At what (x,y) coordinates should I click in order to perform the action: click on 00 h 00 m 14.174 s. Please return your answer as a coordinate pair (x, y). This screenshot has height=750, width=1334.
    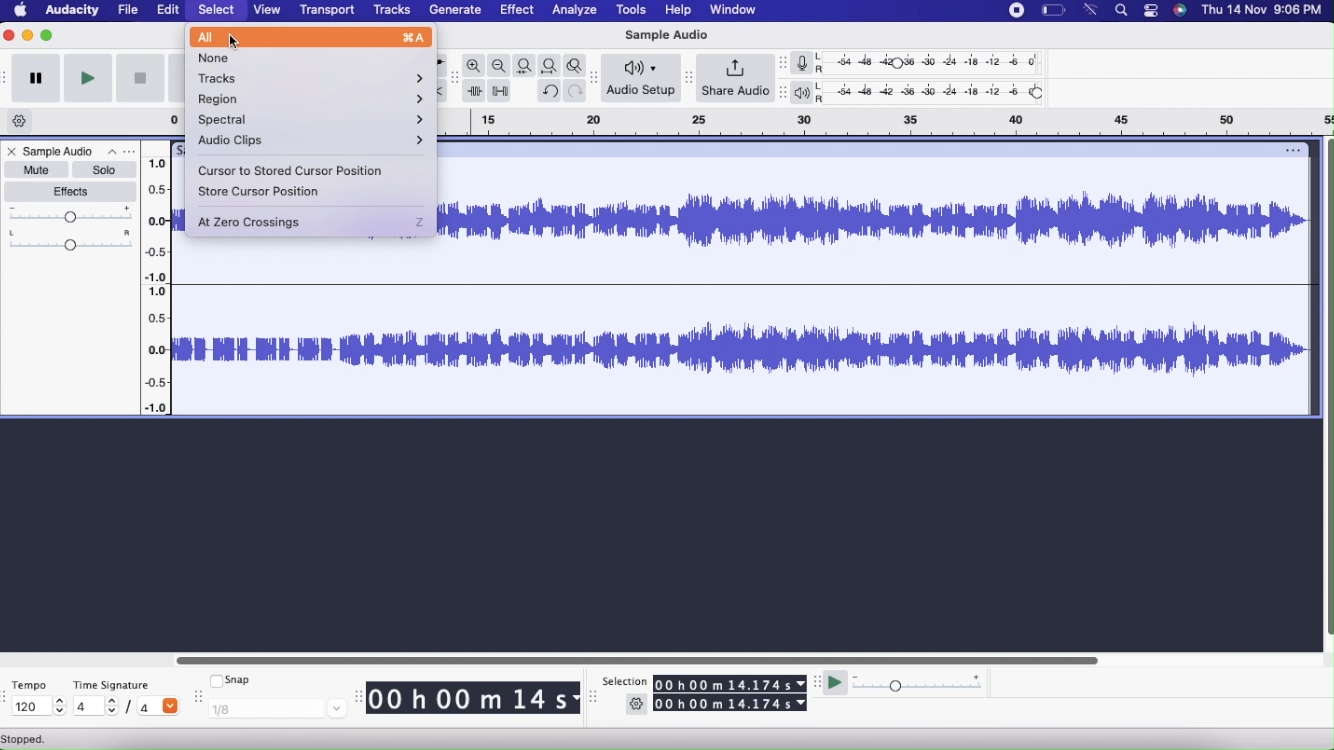
    Looking at the image, I should click on (730, 684).